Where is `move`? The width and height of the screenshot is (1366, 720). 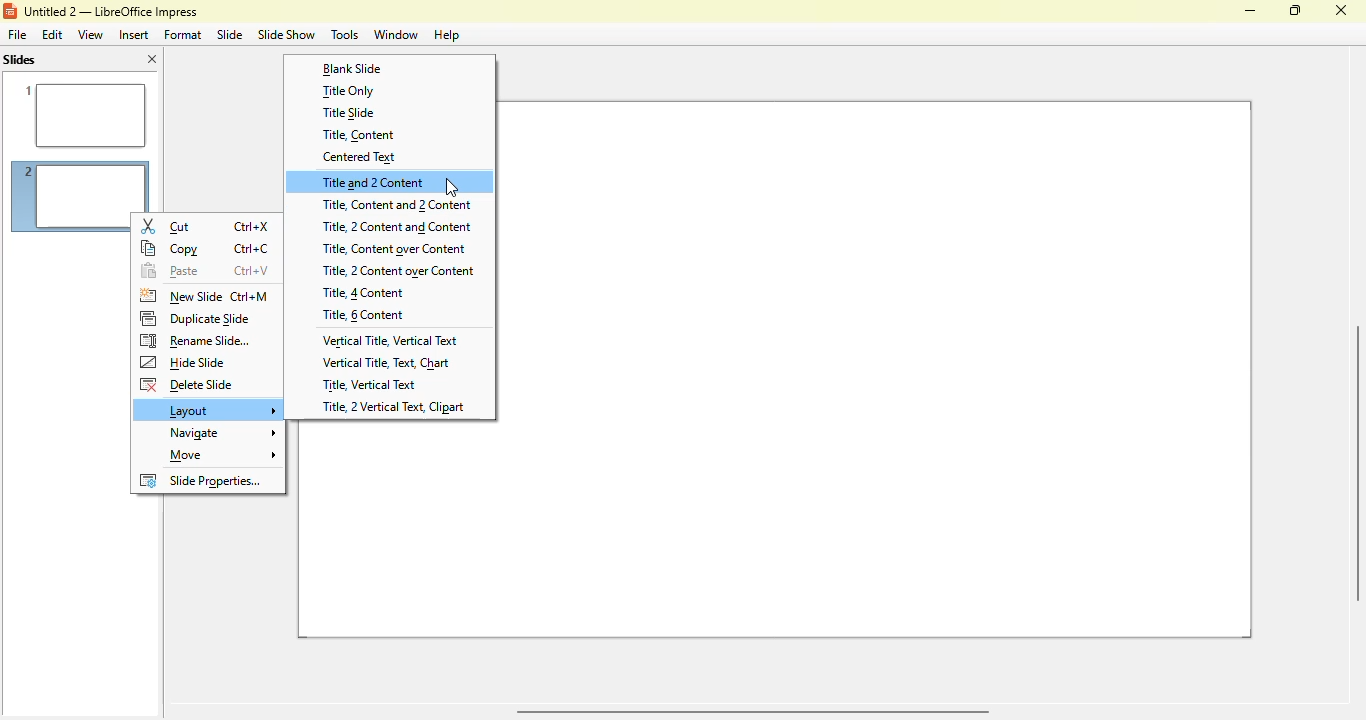
move is located at coordinates (221, 455).